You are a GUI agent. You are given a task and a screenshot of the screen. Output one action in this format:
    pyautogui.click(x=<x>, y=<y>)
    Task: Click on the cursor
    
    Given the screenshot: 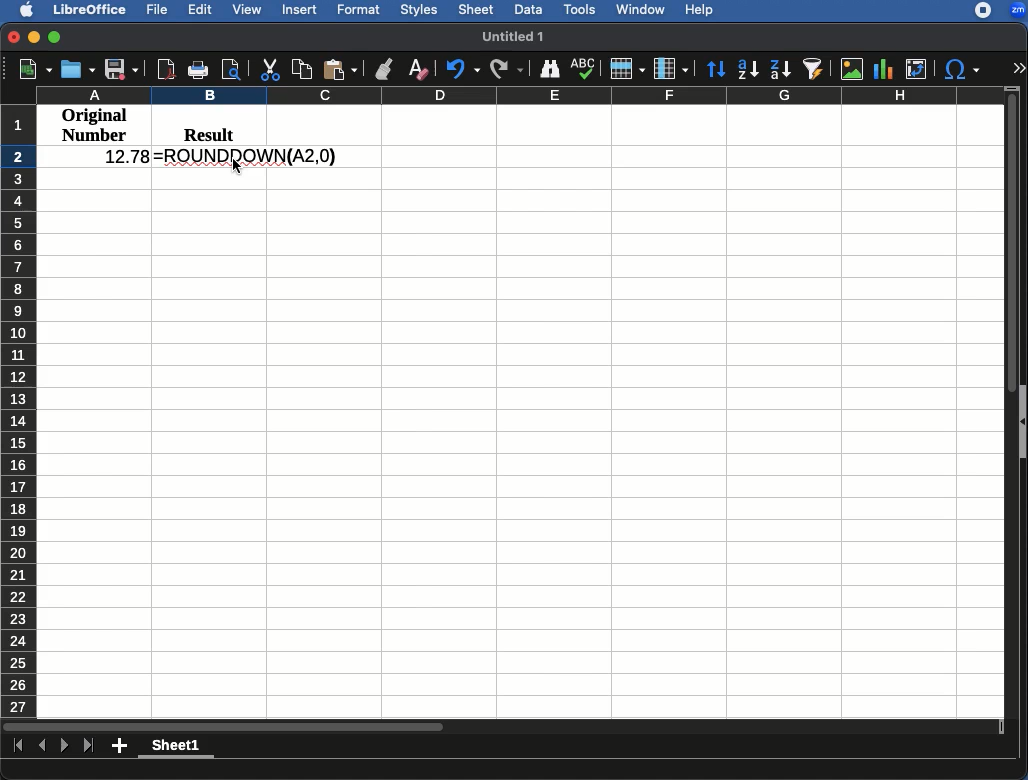 What is the action you would take?
    pyautogui.click(x=237, y=166)
    